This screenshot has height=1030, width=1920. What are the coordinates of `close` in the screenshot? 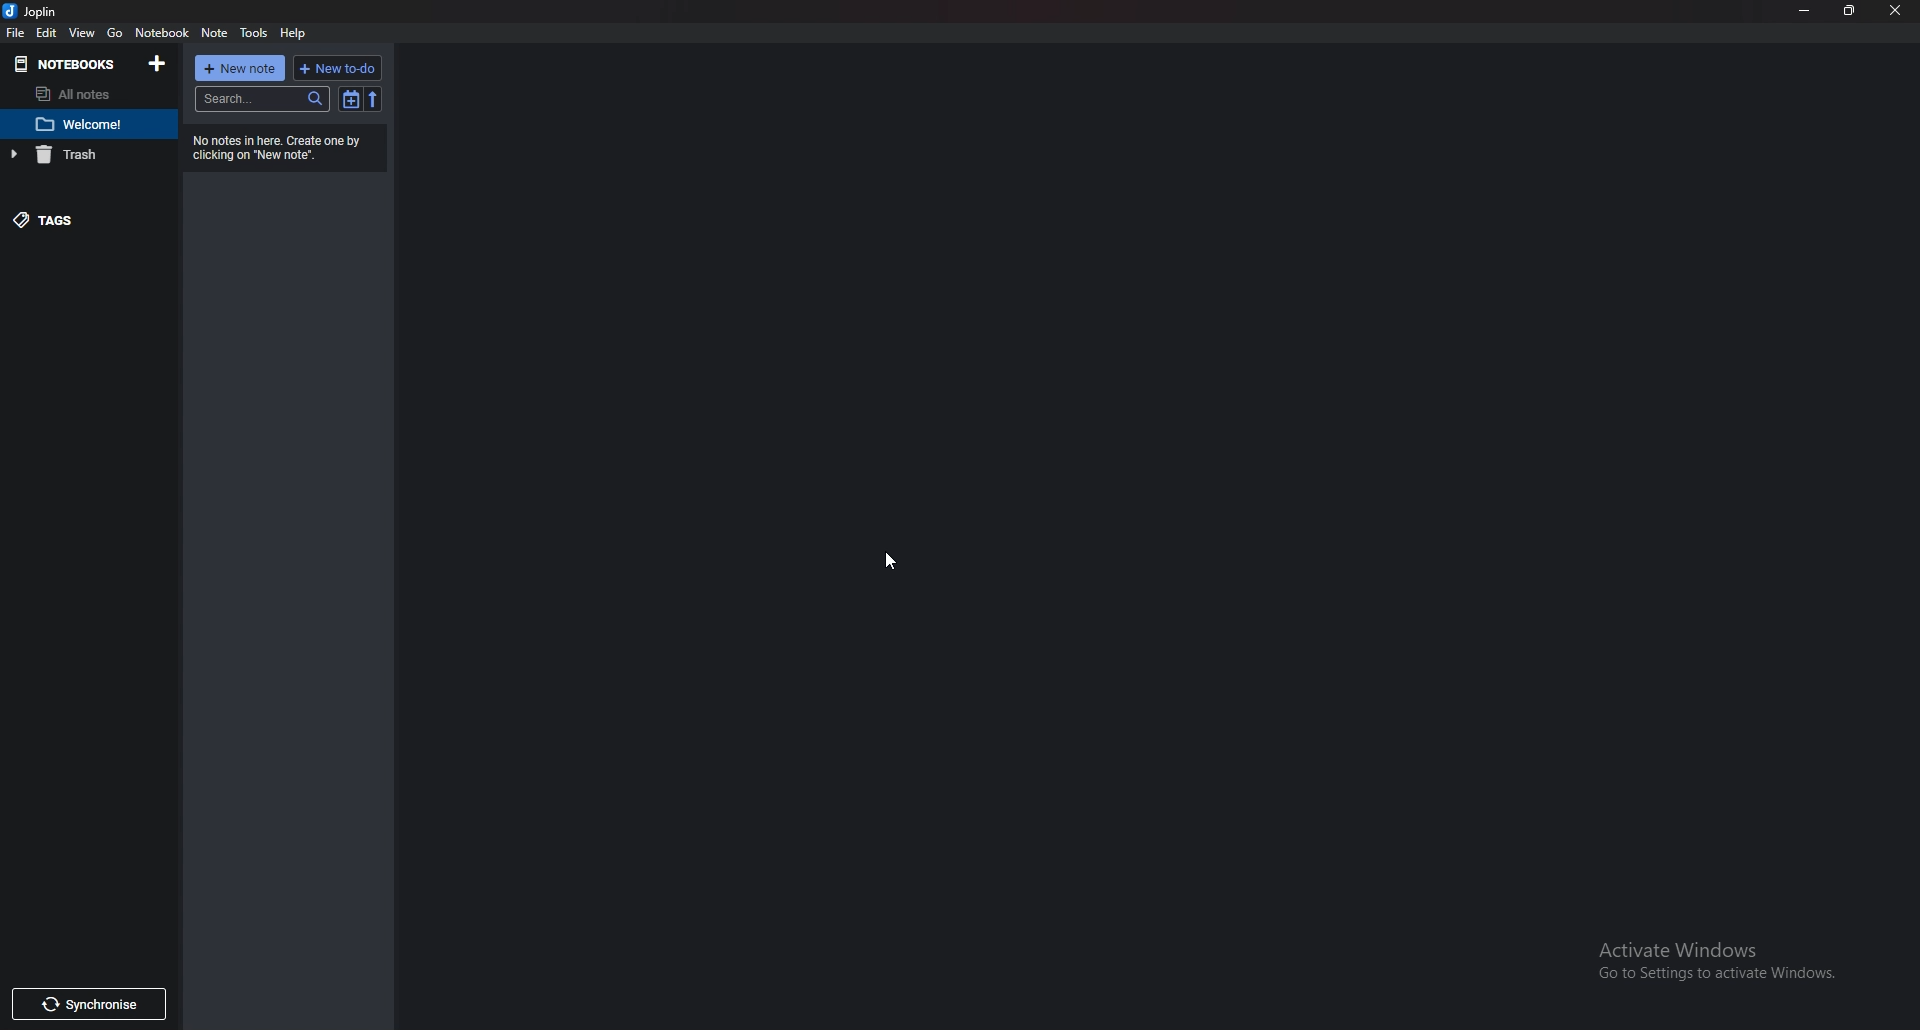 It's located at (1892, 11).